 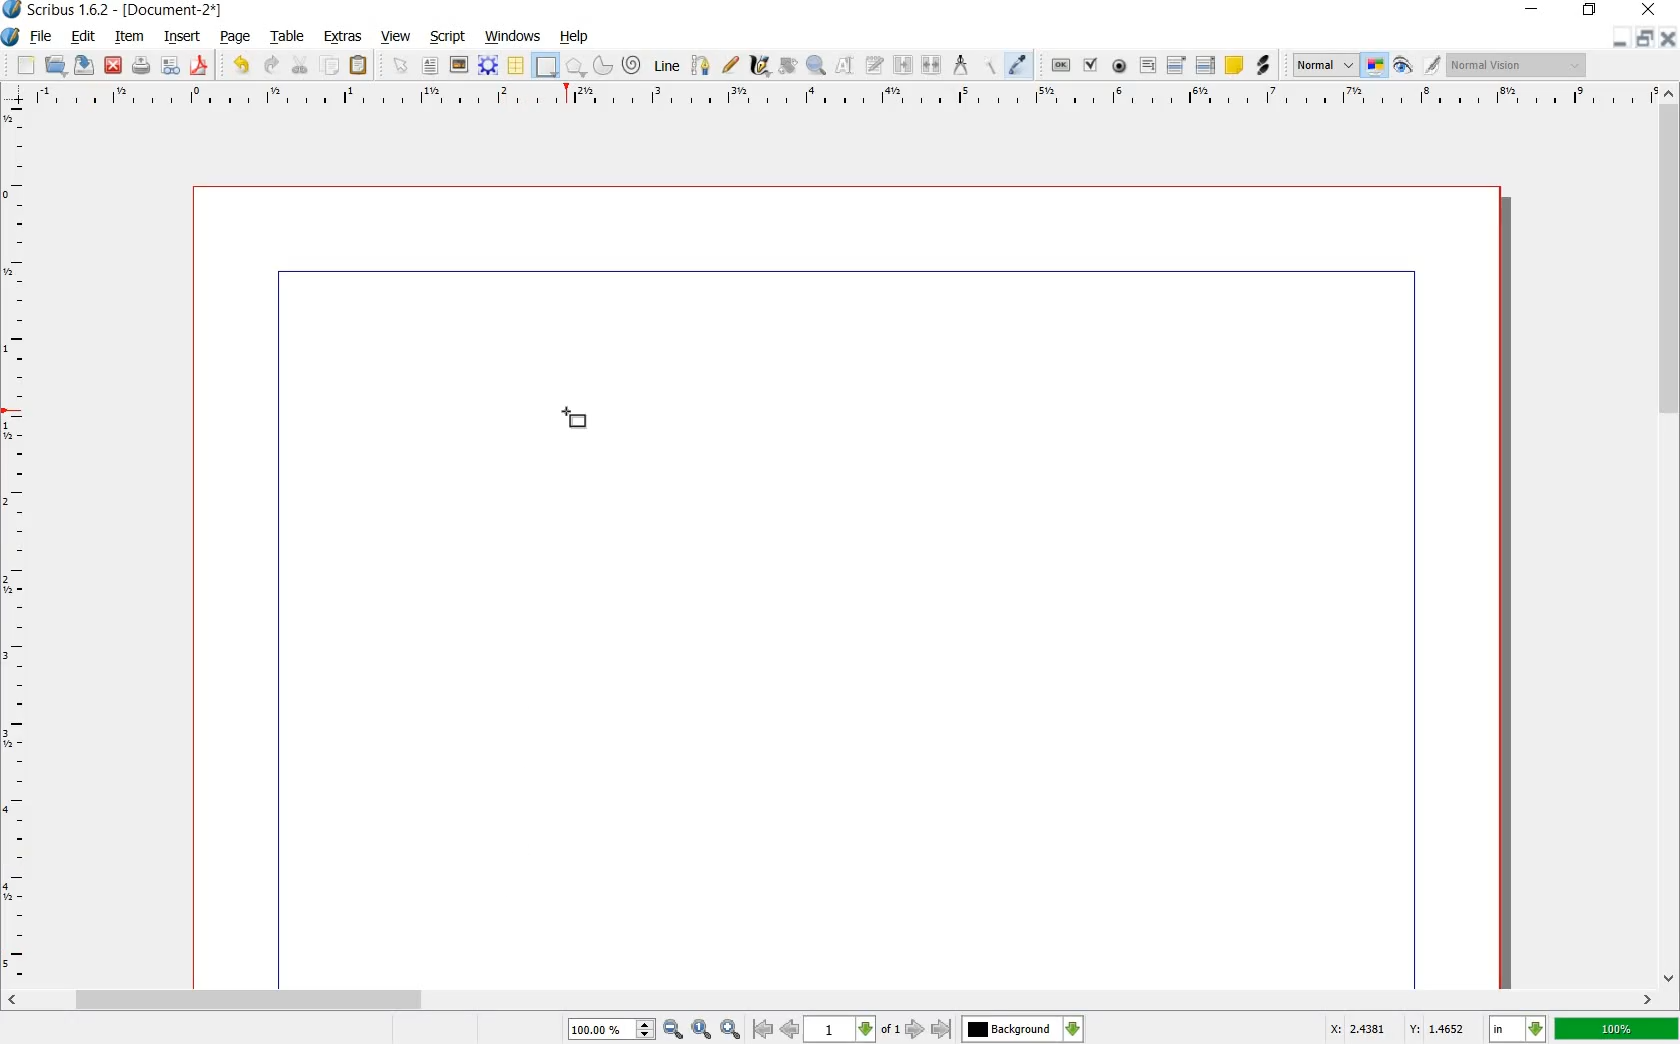 I want to click on PDF PUSH BUTTON, so click(x=1057, y=65).